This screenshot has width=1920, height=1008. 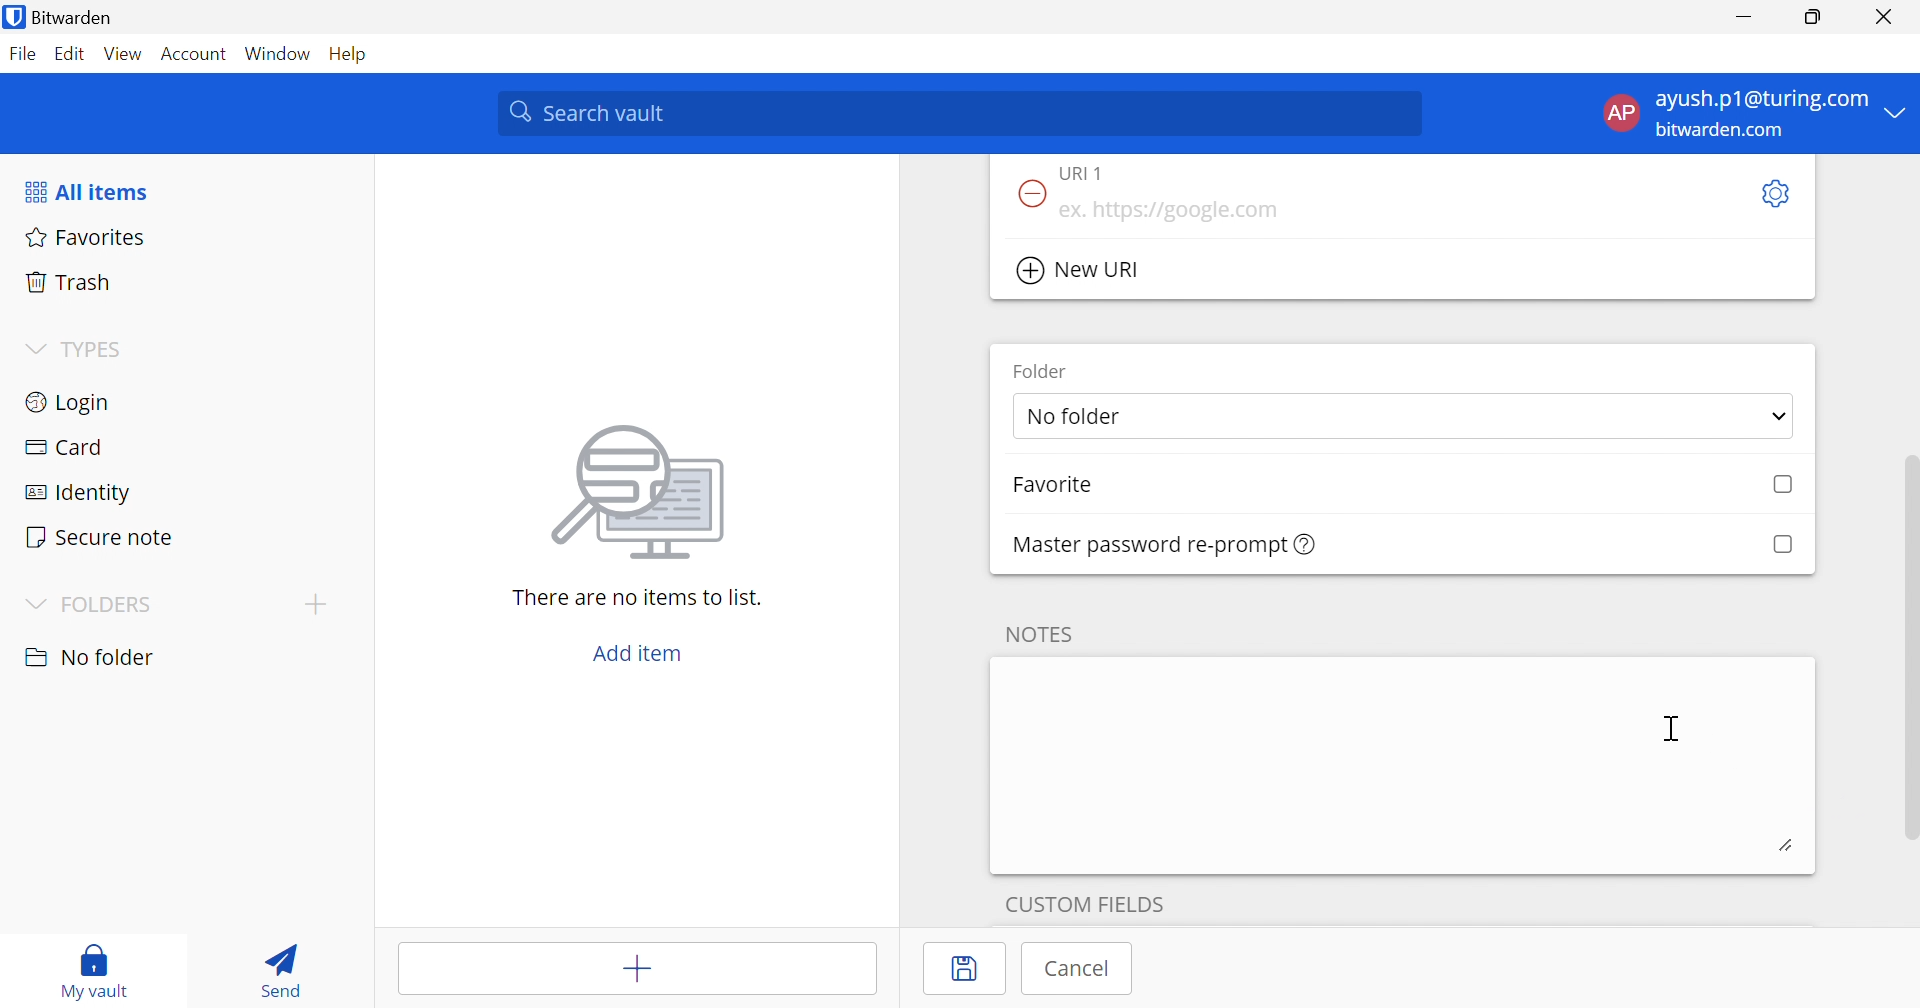 I want to click on Settings, so click(x=1773, y=195).